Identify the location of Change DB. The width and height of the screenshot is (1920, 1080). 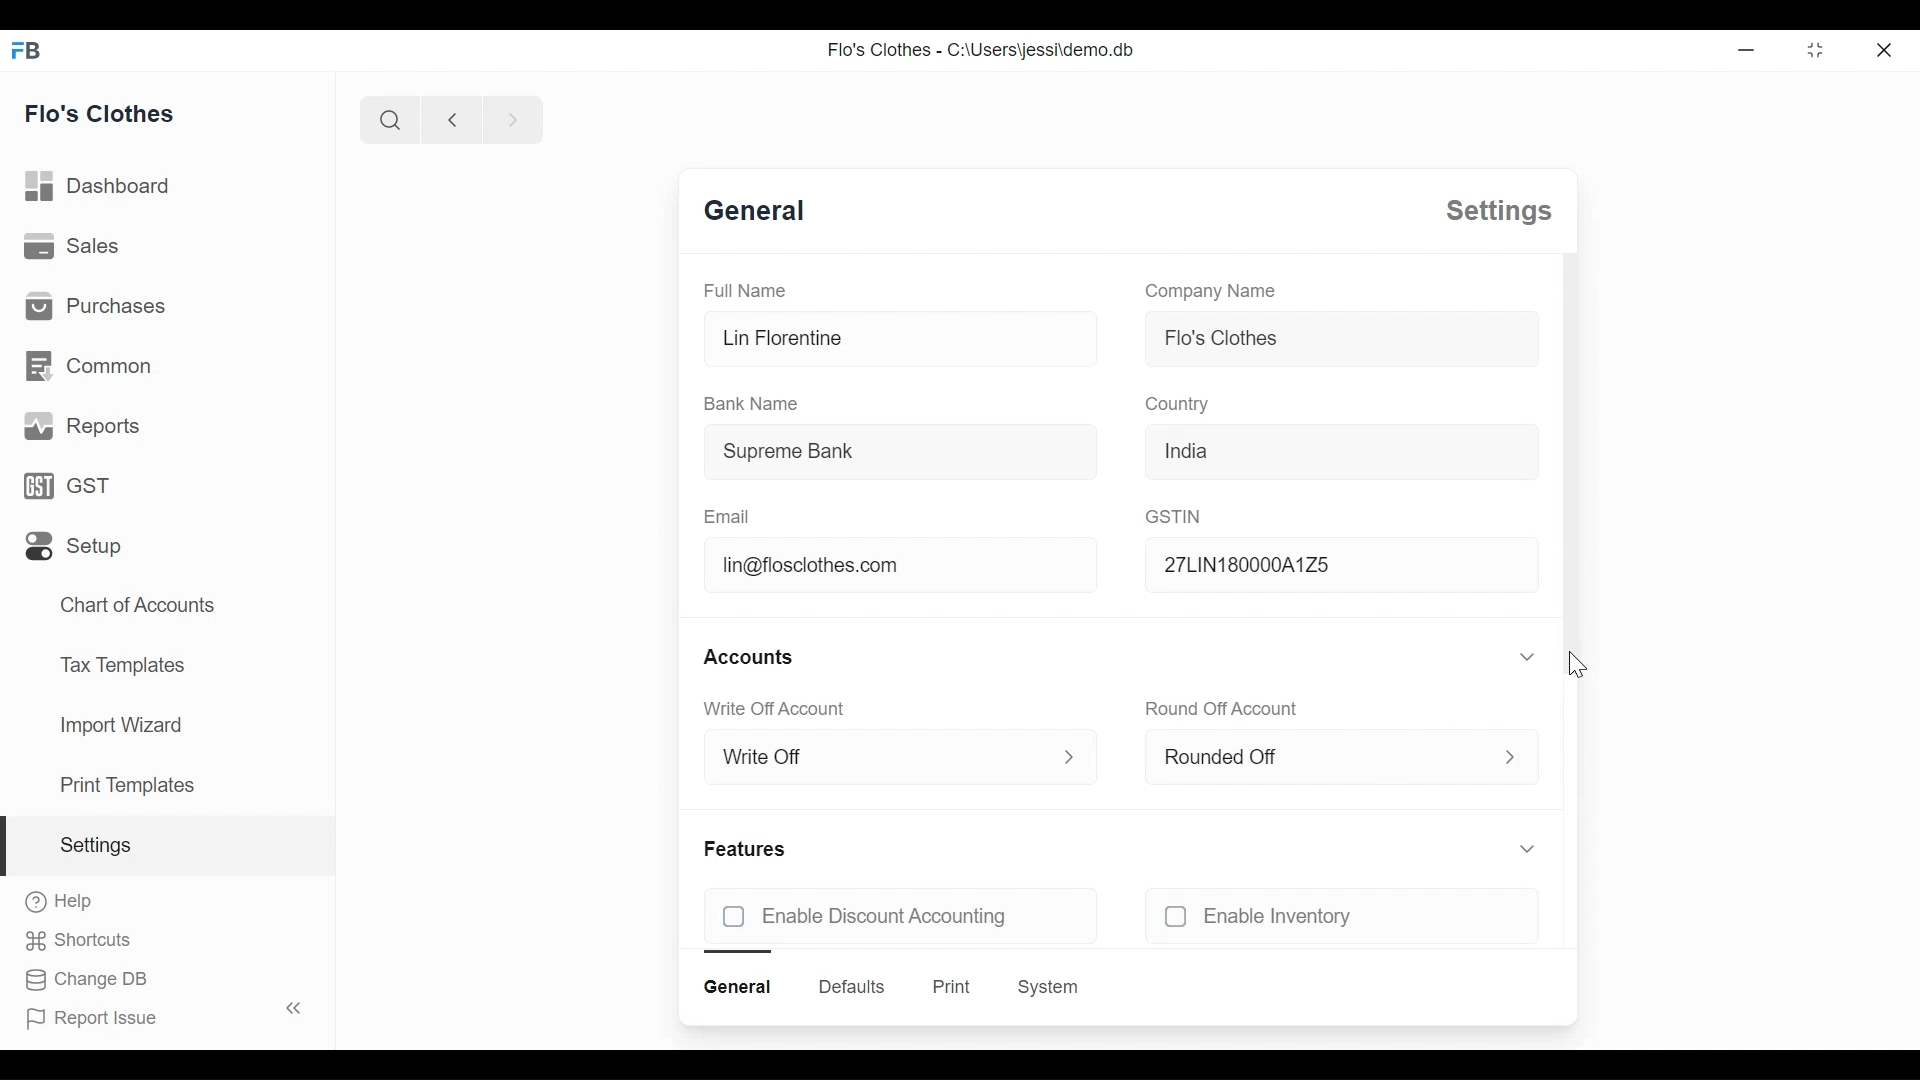
(87, 981).